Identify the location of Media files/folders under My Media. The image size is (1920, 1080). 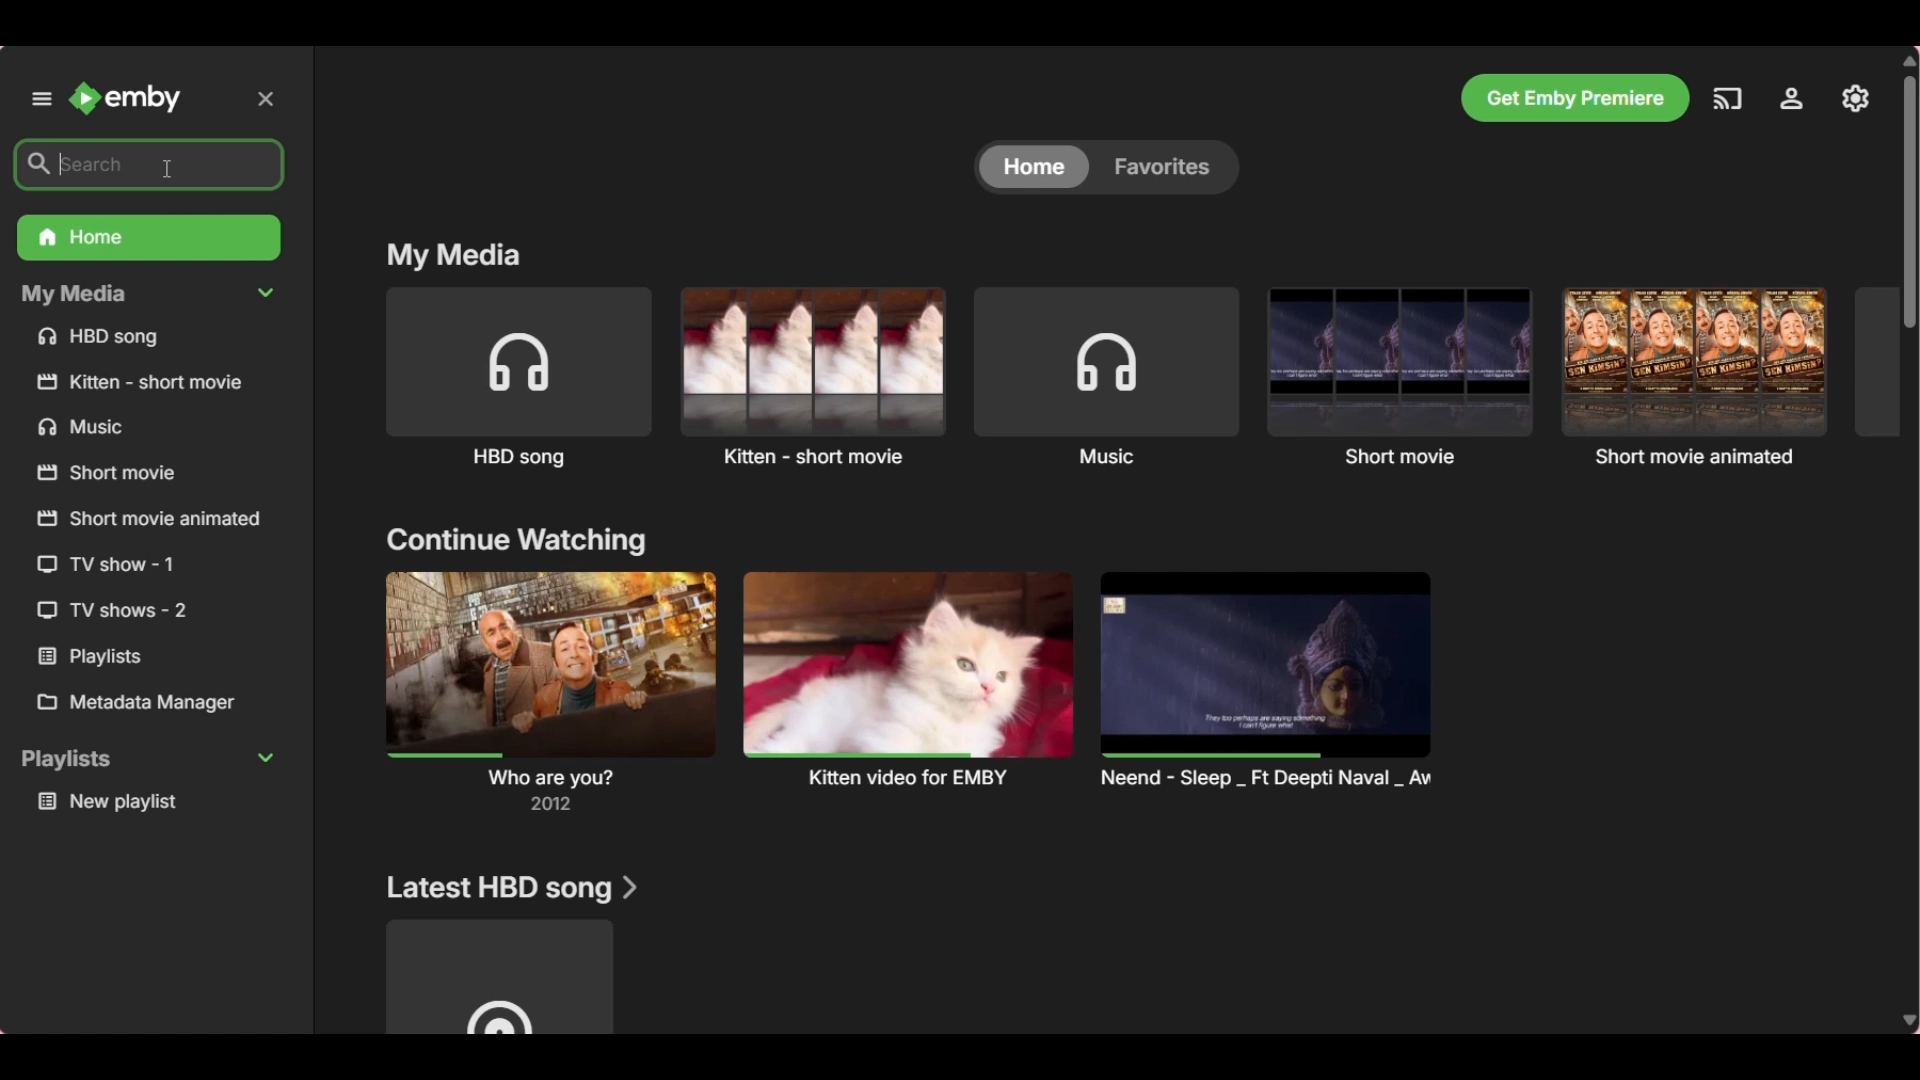
(150, 339).